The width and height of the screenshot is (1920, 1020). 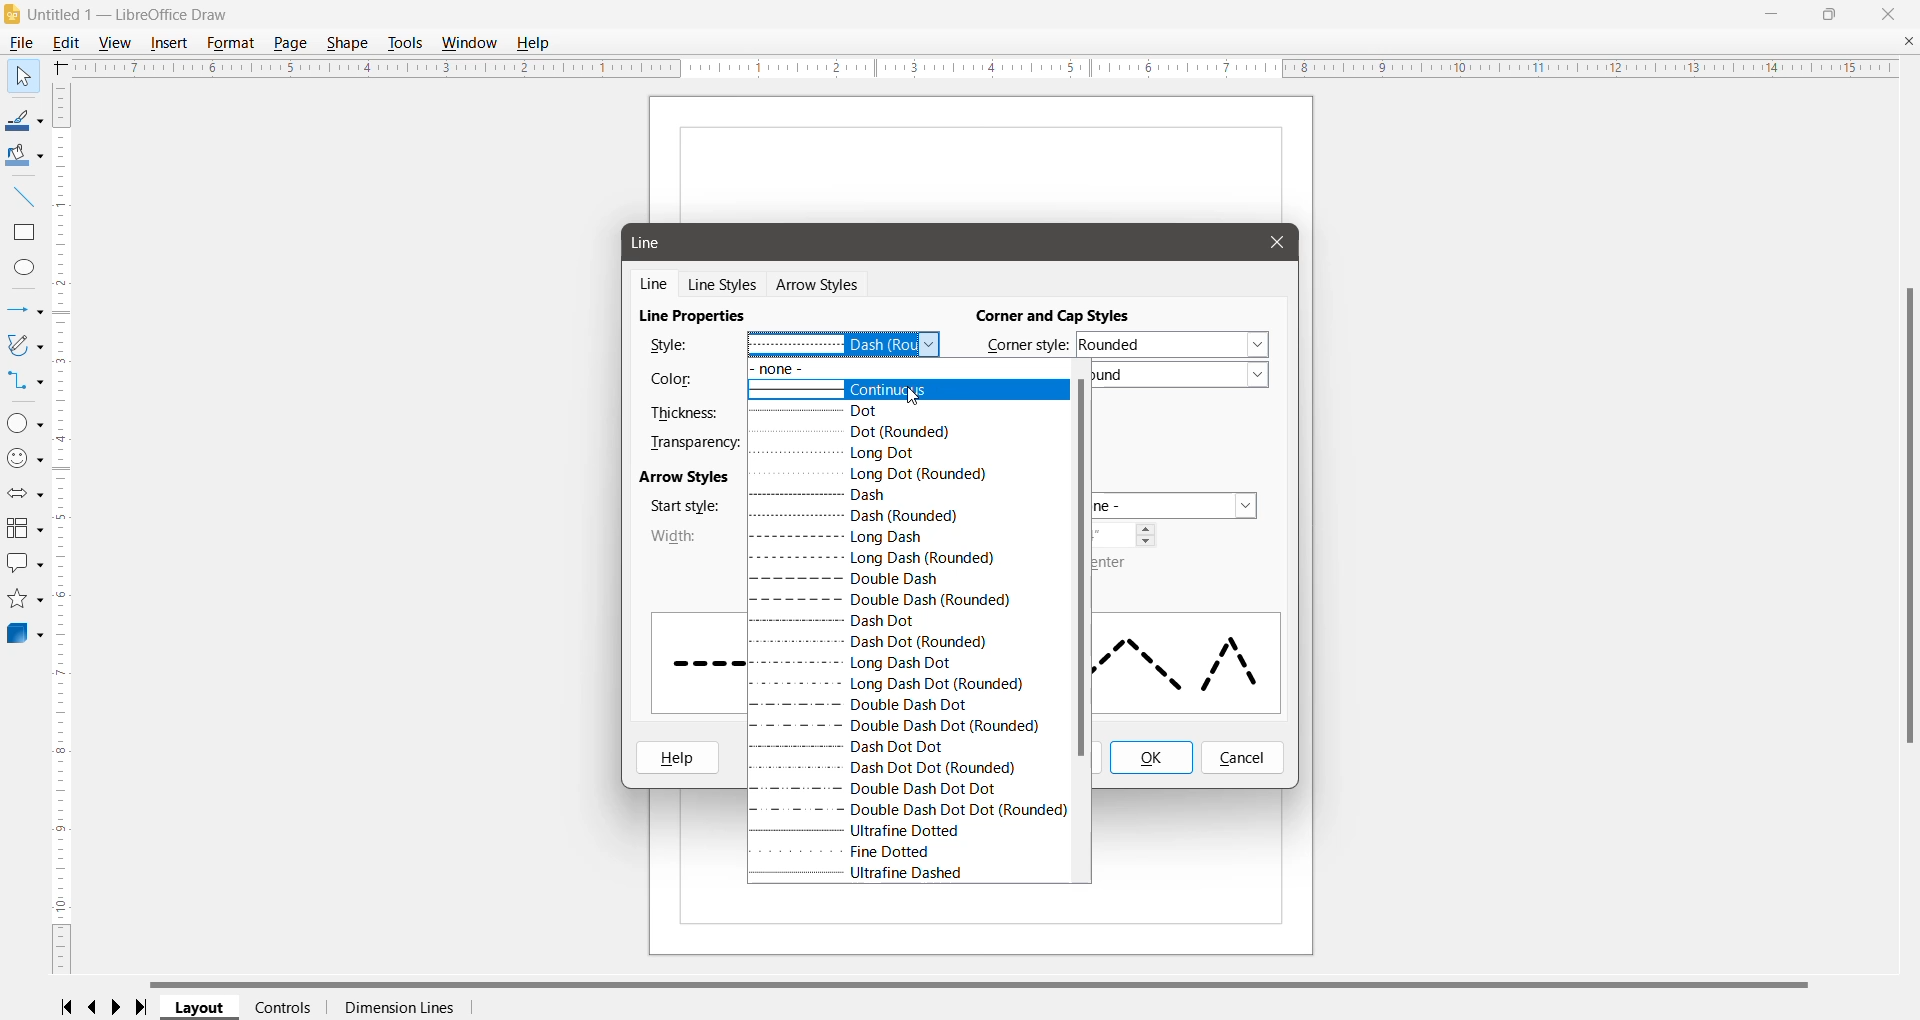 I want to click on Set the required corner style, so click(x=1172, y=346).